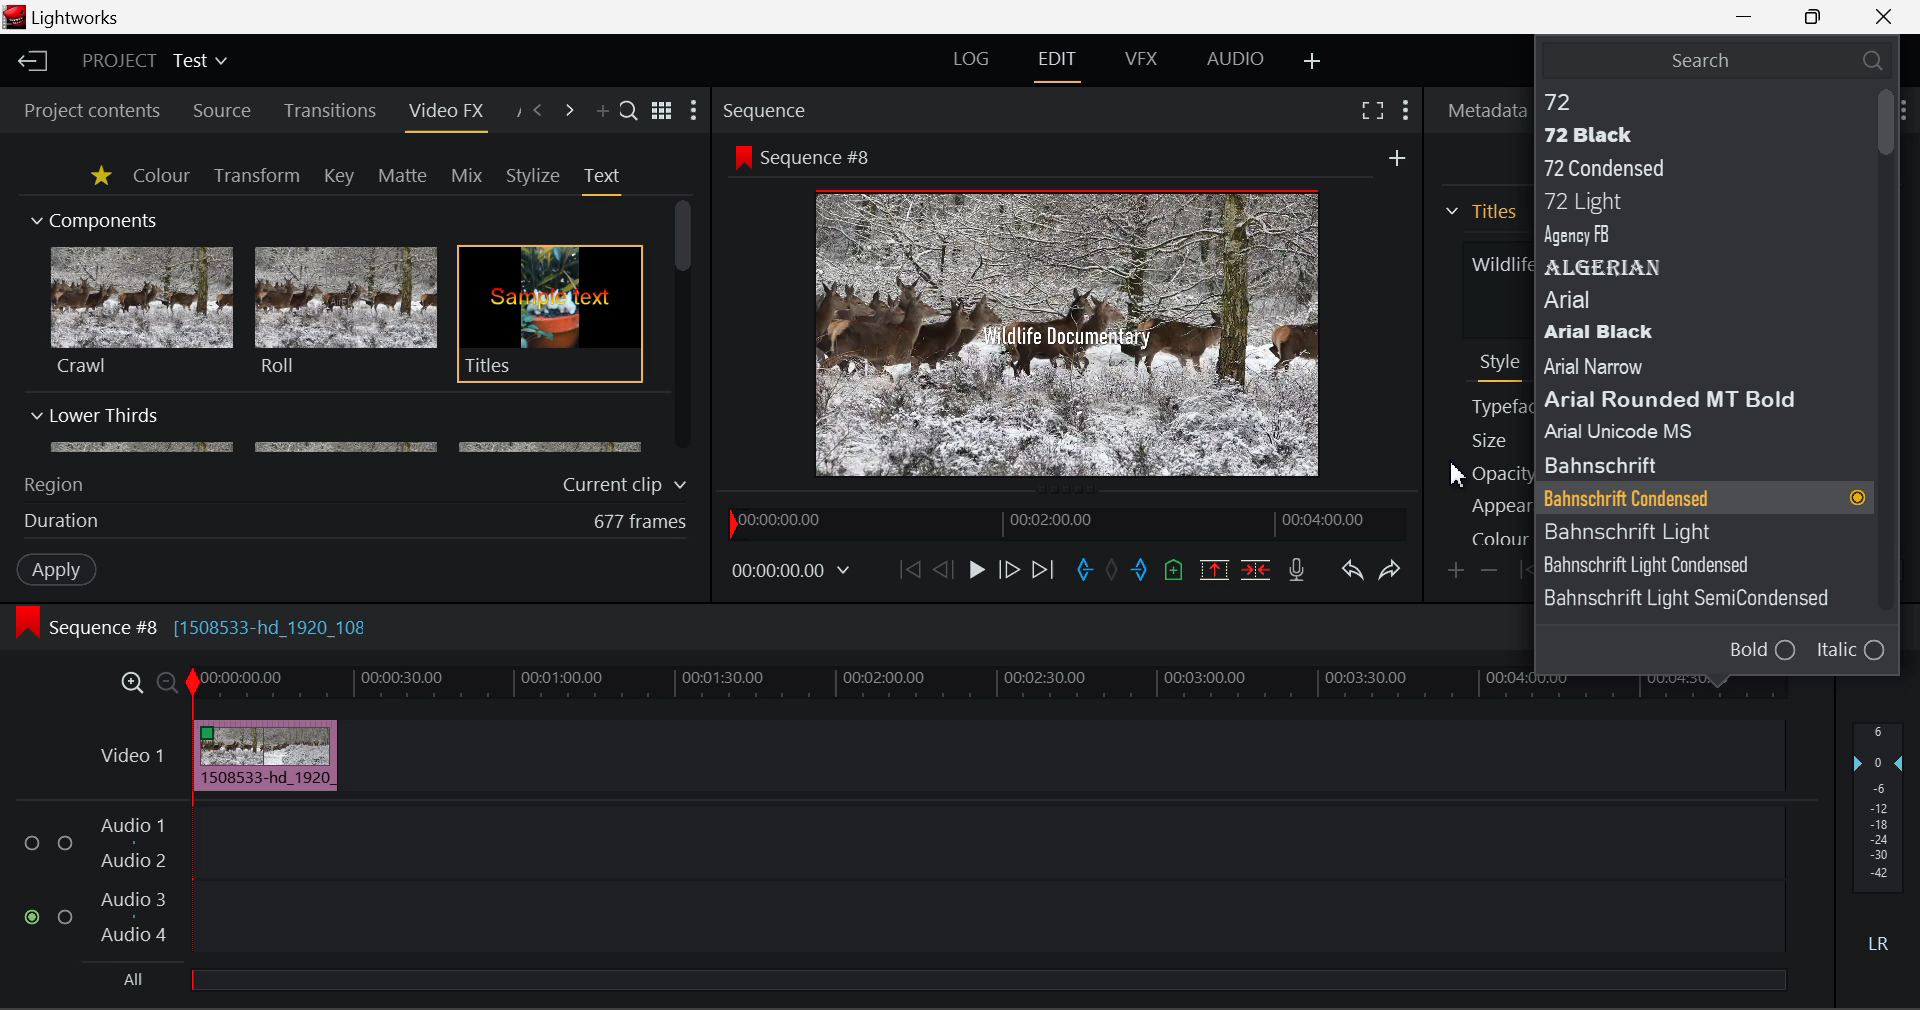 This screenshot has width=1920, height=1010. Describe the element at coordinates (1214, 570) in the screenshot. I see `Remove Marked Section` at that location.